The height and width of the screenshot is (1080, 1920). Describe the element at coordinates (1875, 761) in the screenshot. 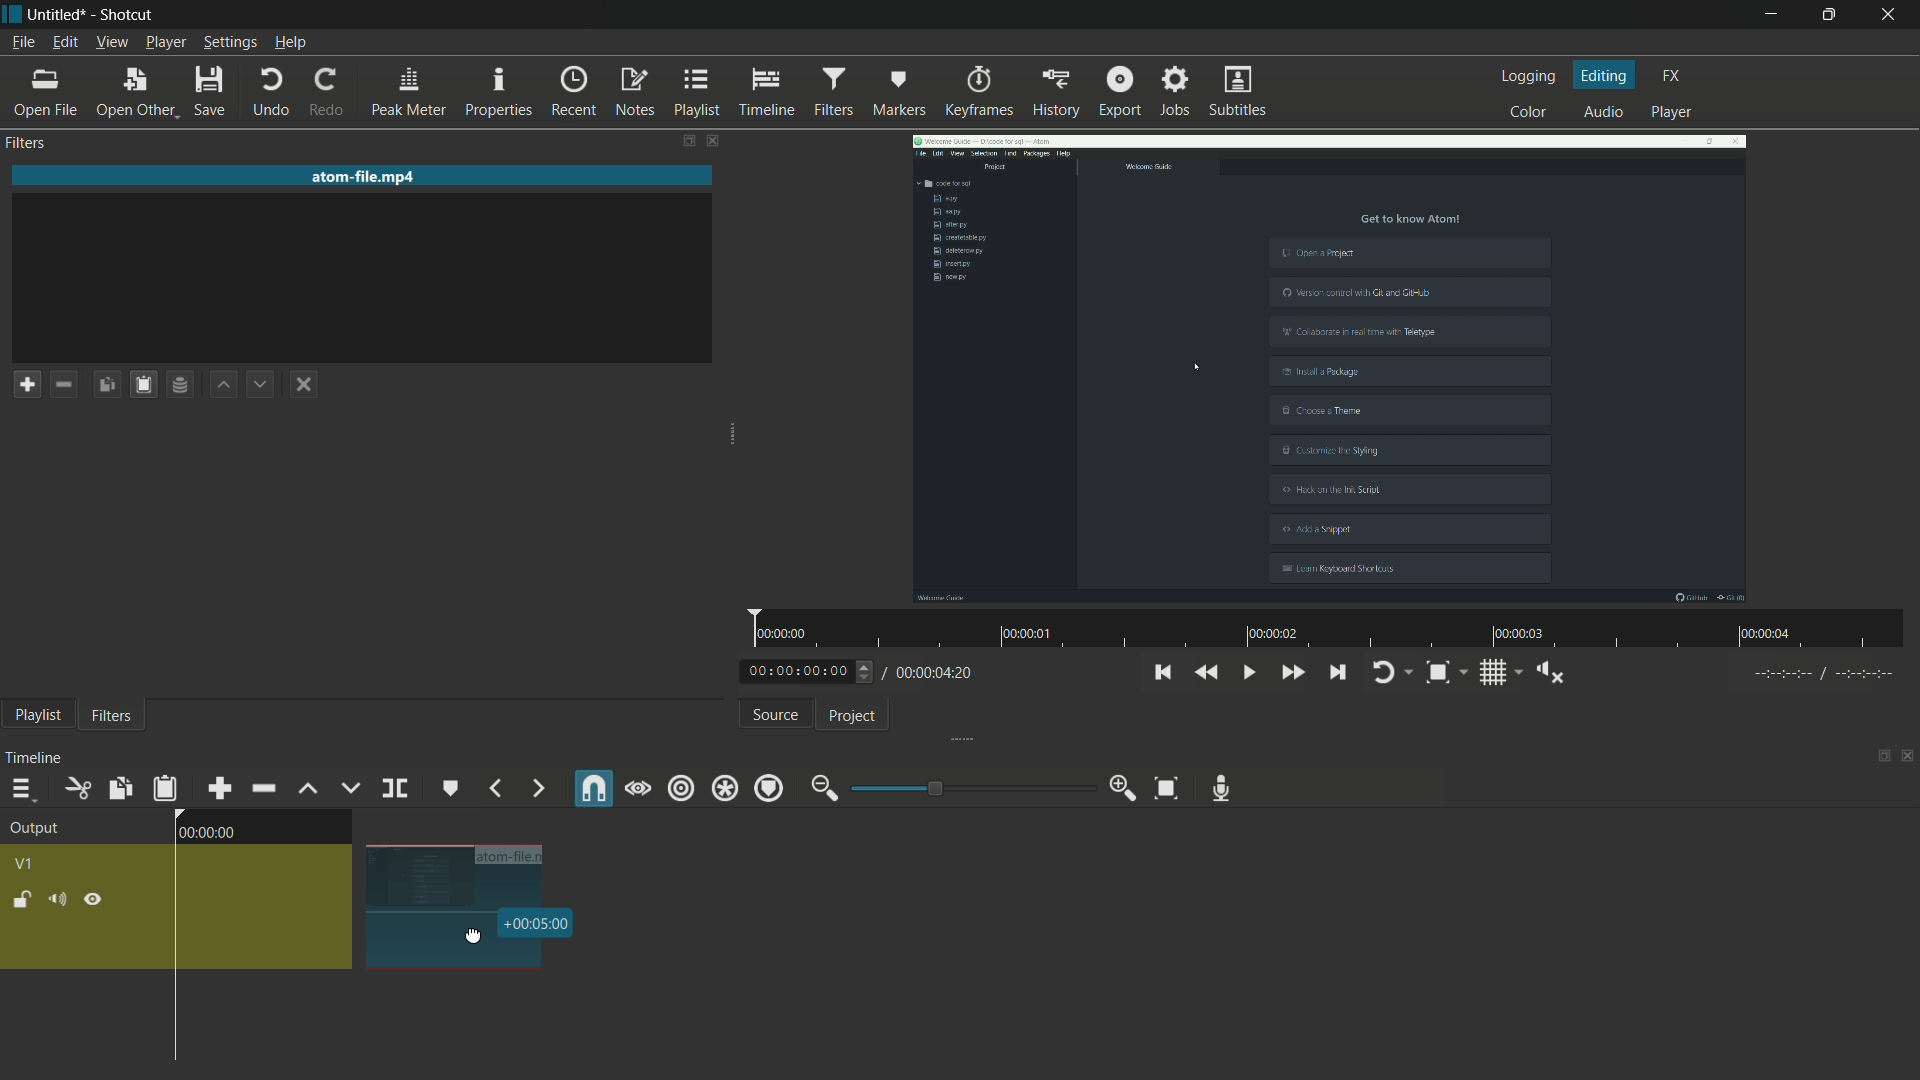

I see `change layout` at that location.